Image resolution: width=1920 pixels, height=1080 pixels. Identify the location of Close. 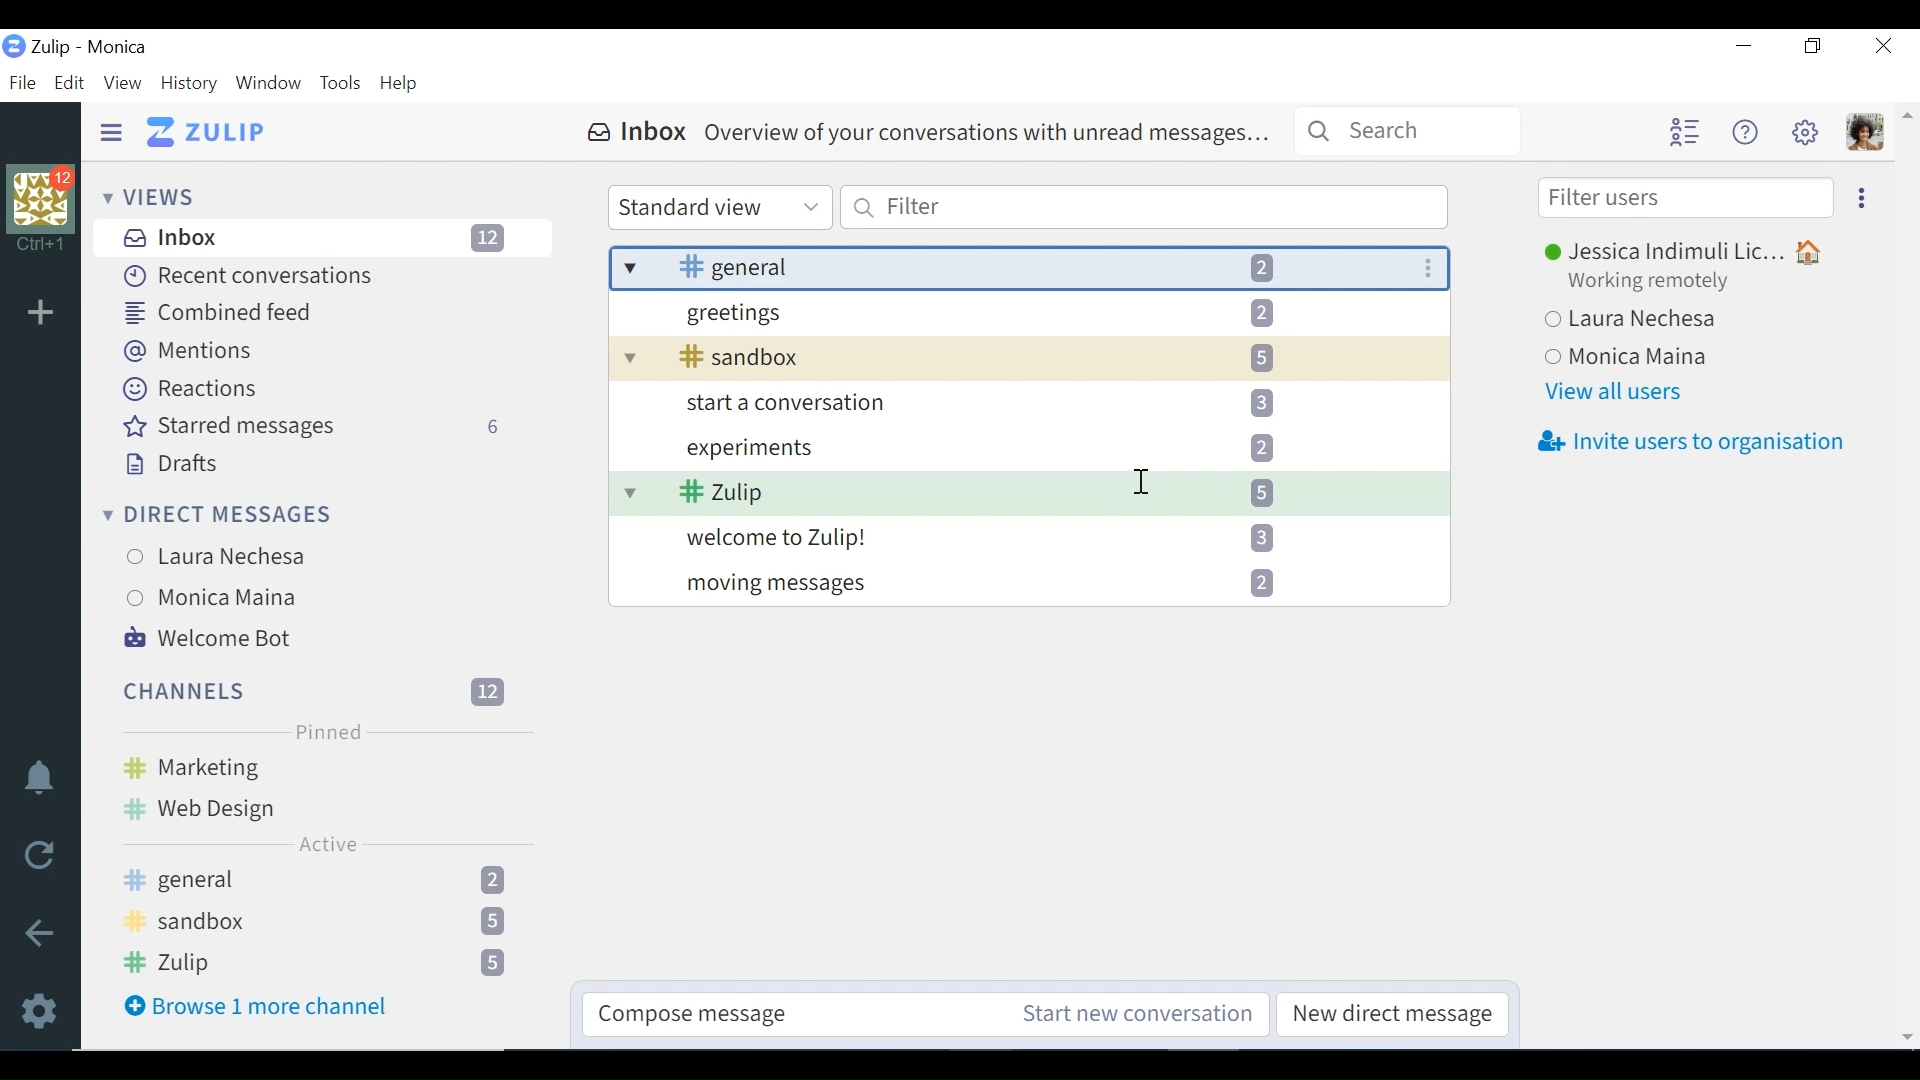
(1881, 44).